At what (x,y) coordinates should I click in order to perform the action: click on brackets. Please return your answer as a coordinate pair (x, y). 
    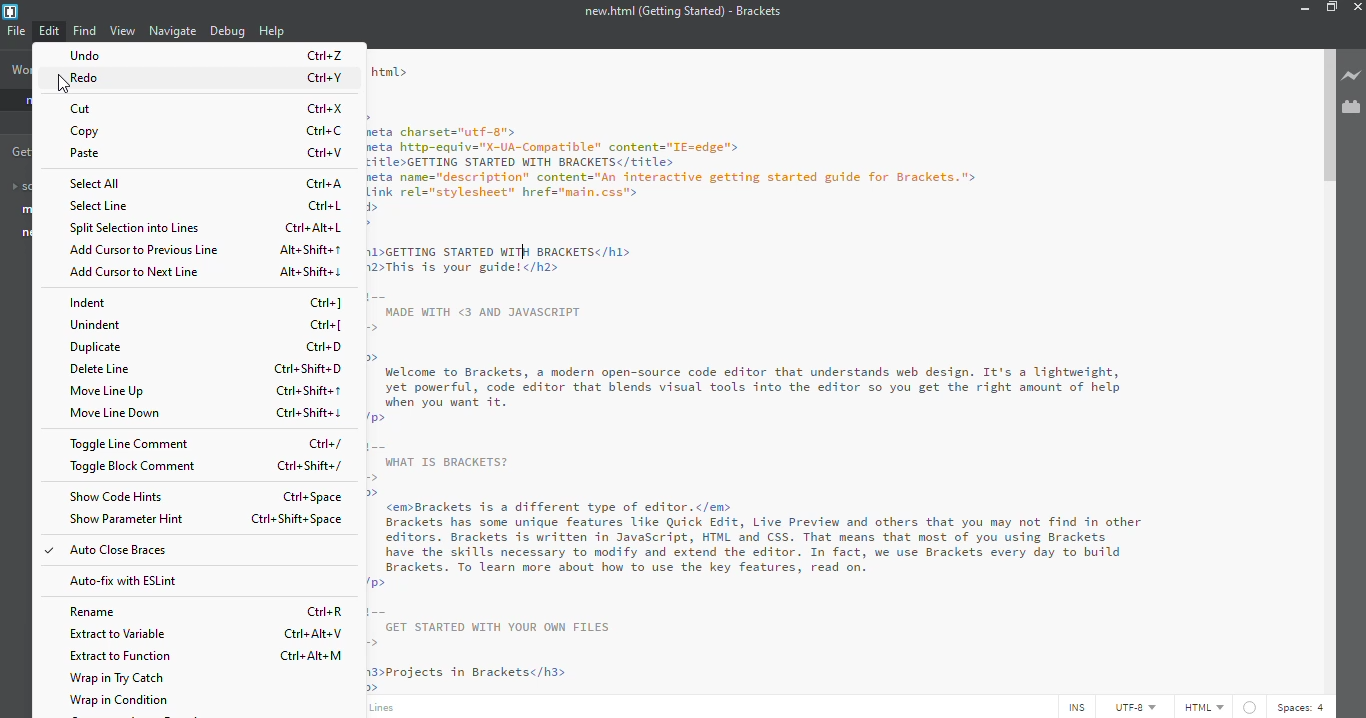
    Looking at the image, I should click on (9, 12).